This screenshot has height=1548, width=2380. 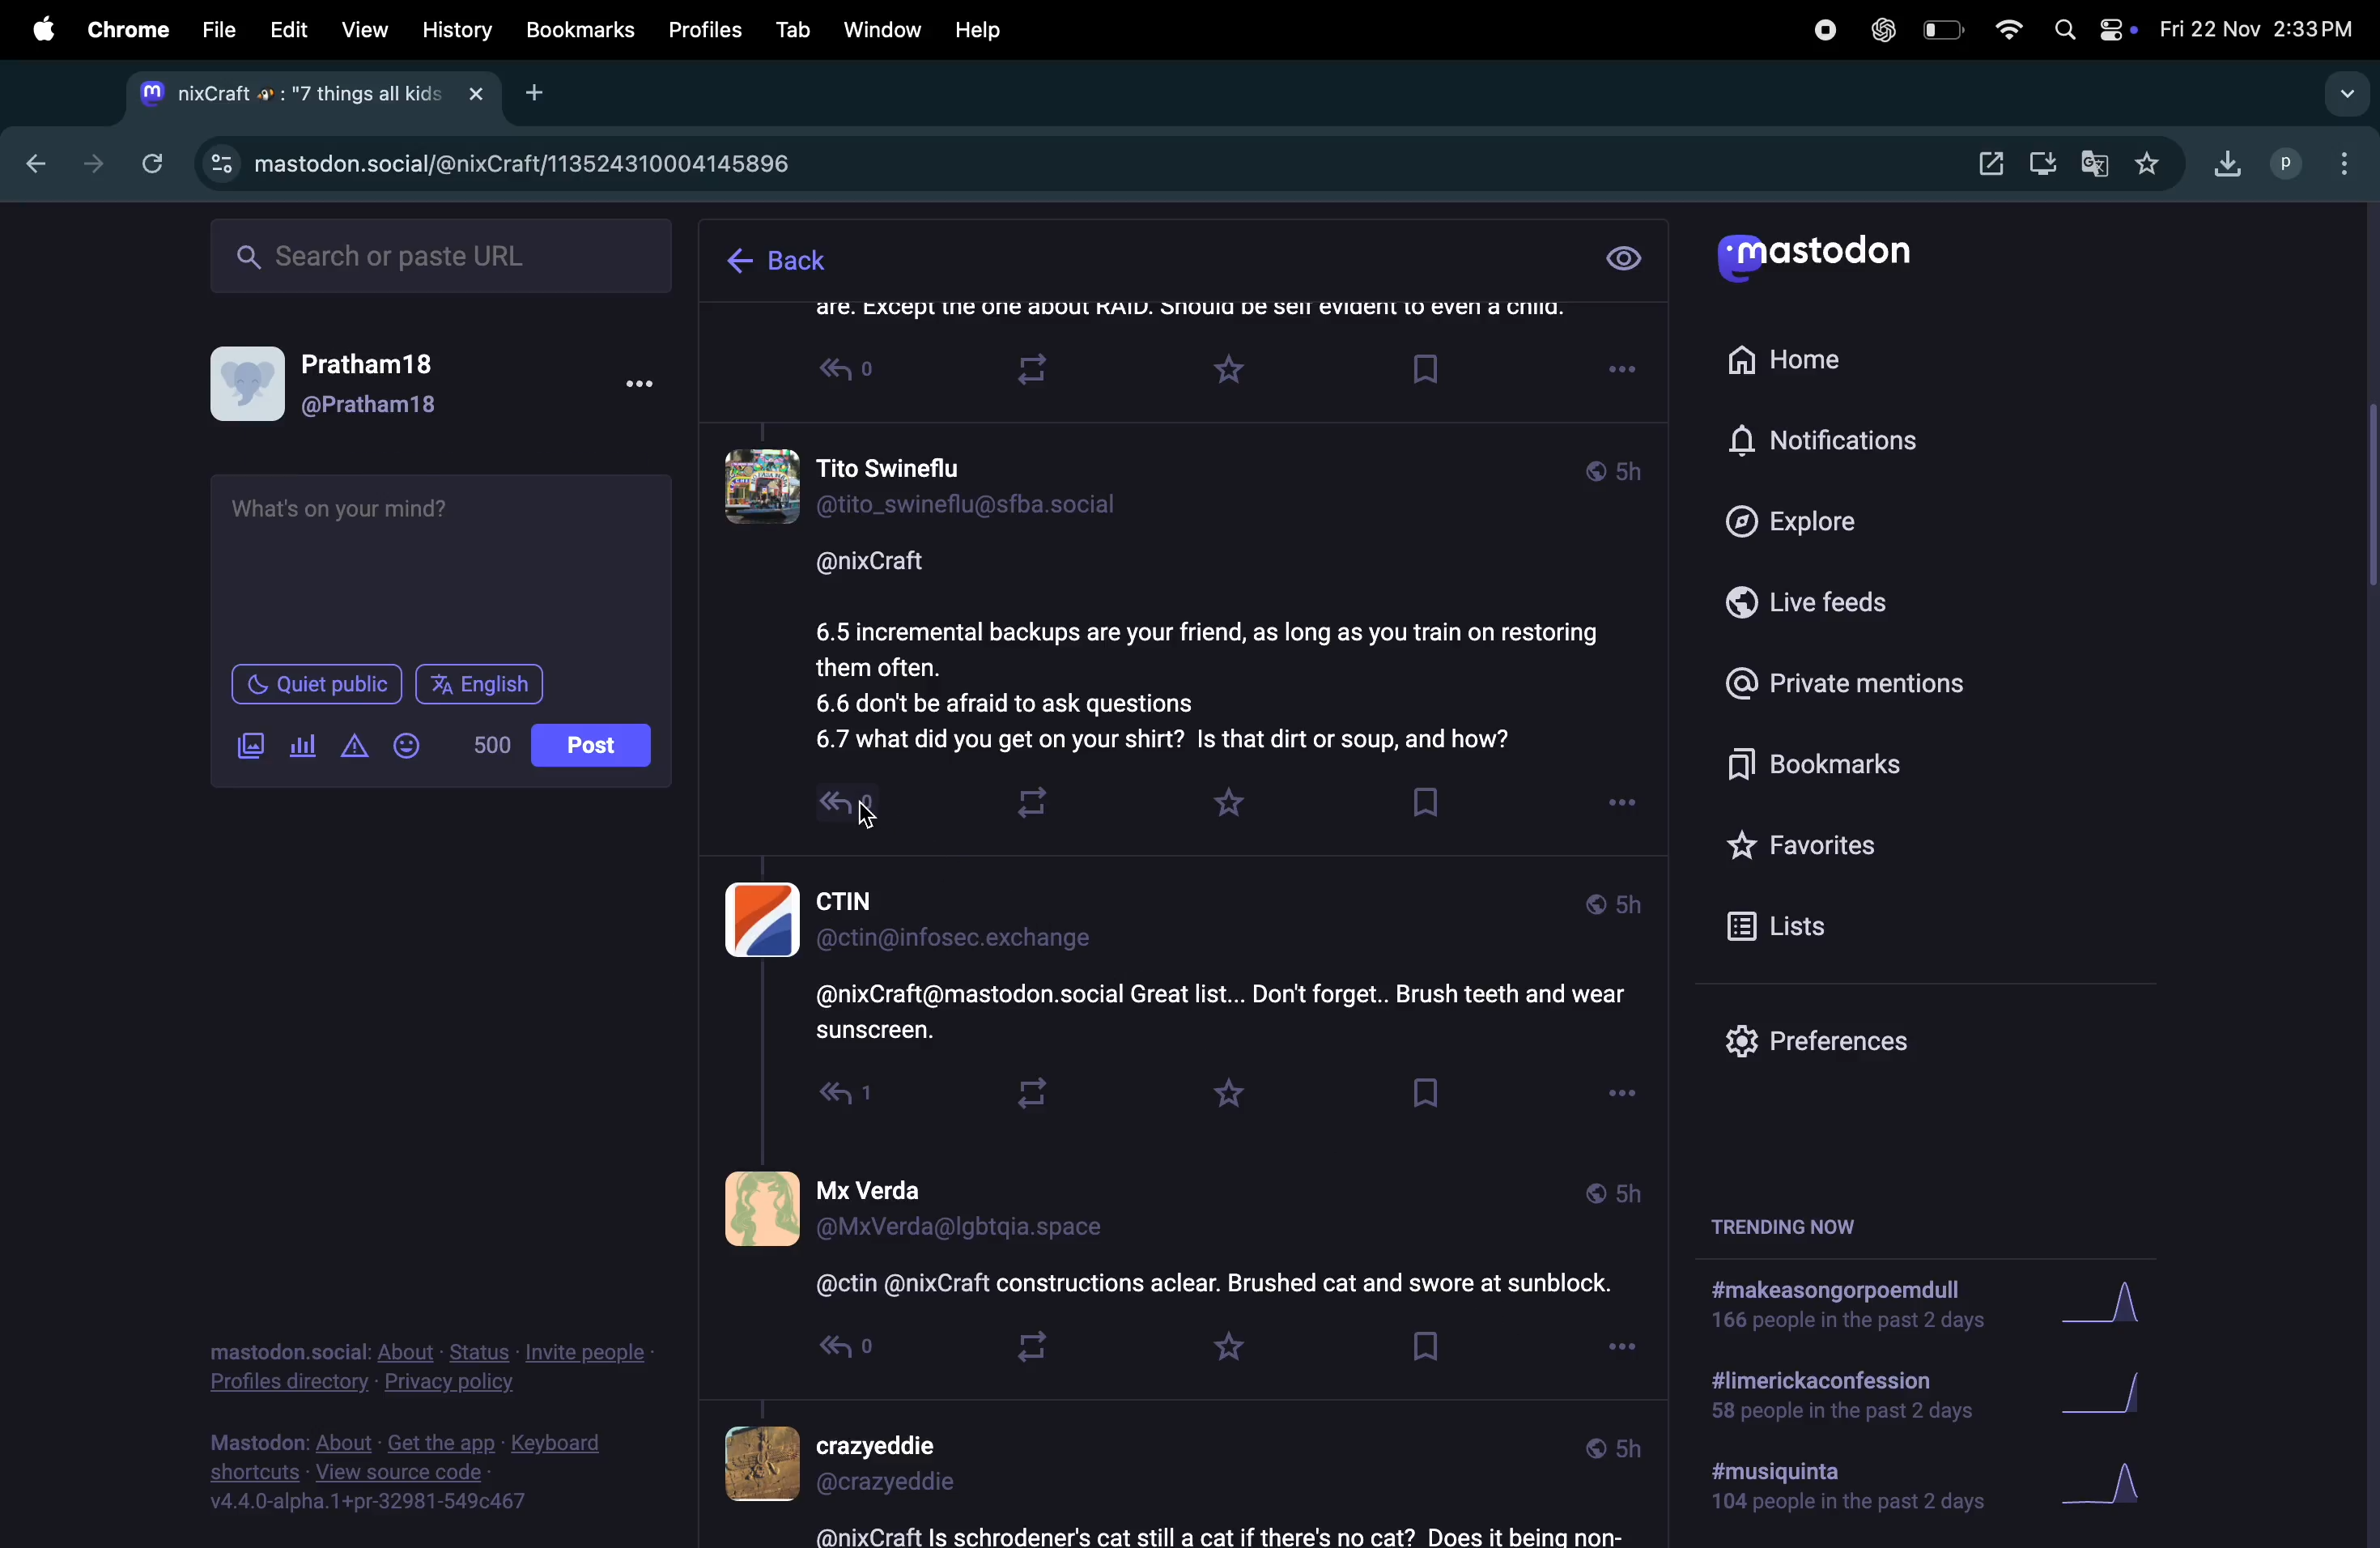 What do you see at coordinates (1879, 30) in the screenshot?
I see `chatgpt` at bounding box center [1879, 30].